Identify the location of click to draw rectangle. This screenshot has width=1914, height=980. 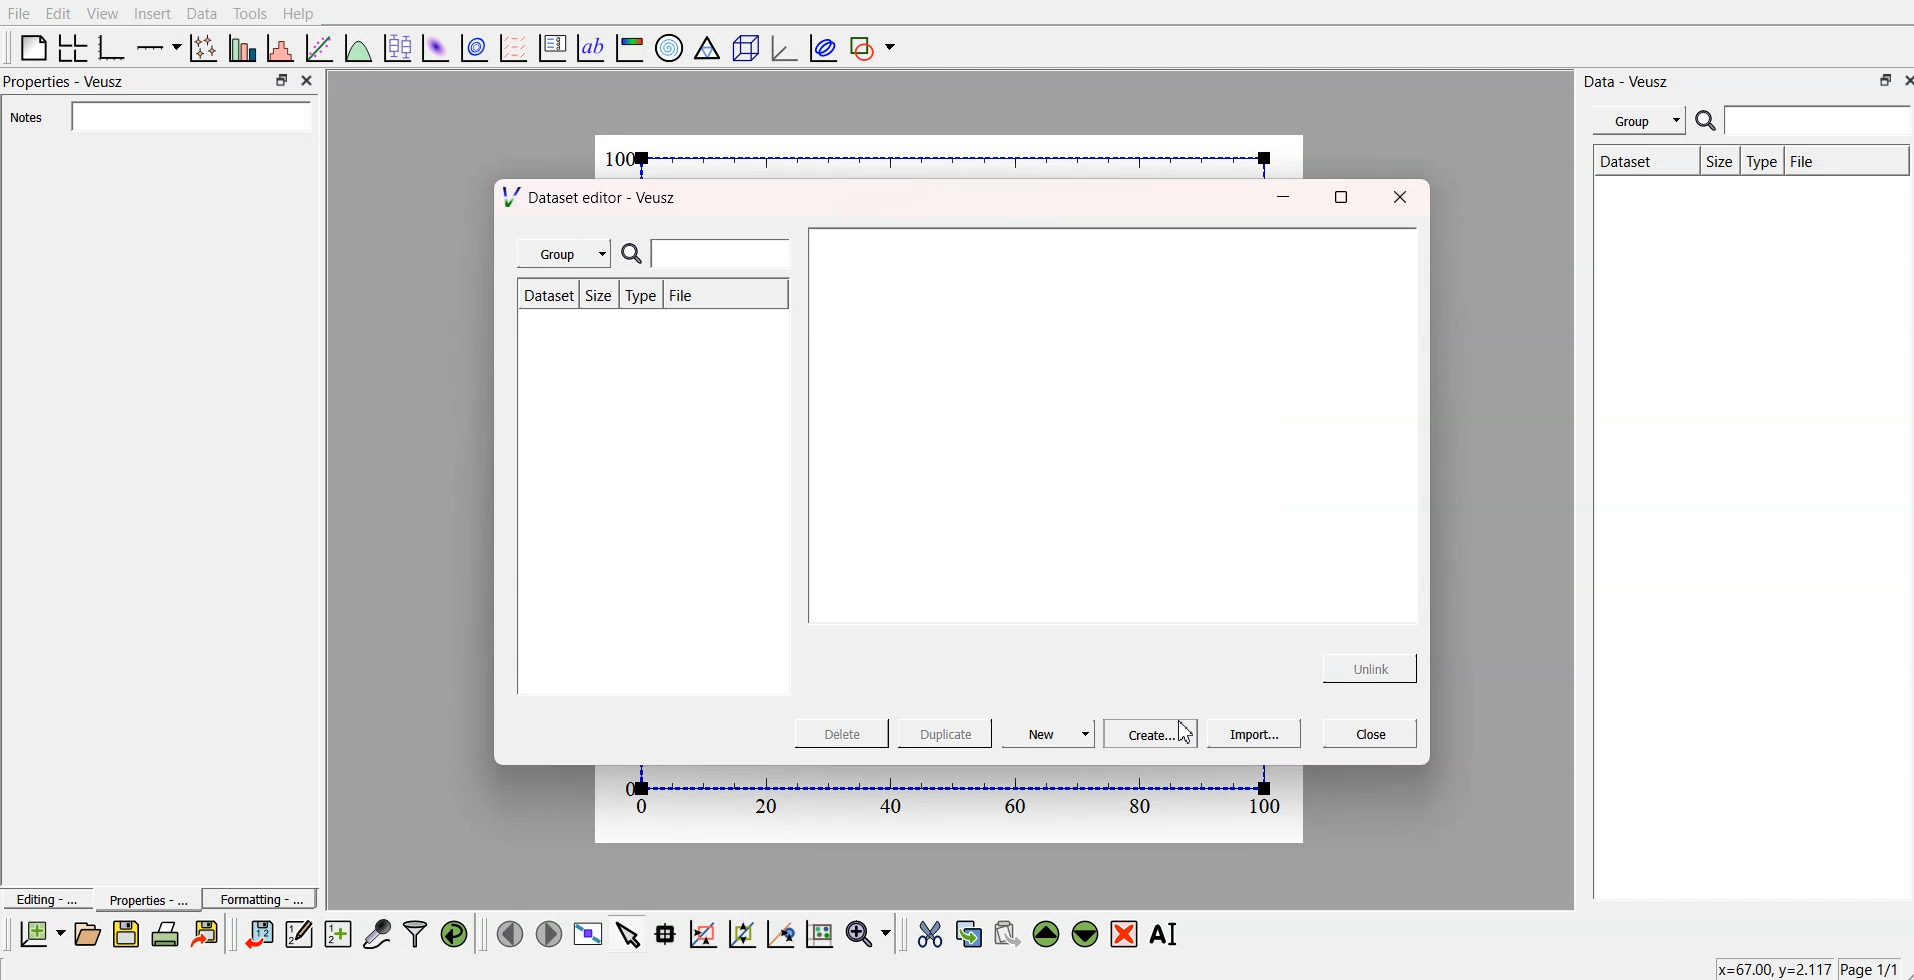
(704, 932).